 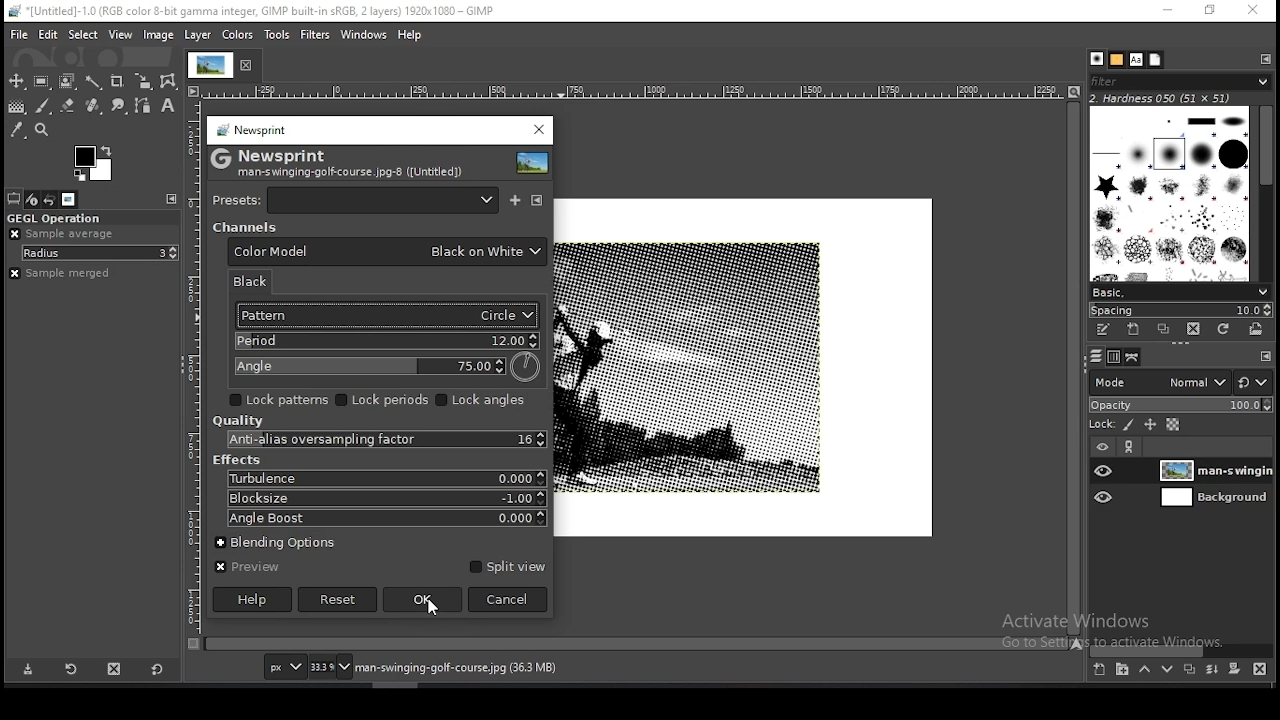 I want to click on presets, so click(x=358, y=199).